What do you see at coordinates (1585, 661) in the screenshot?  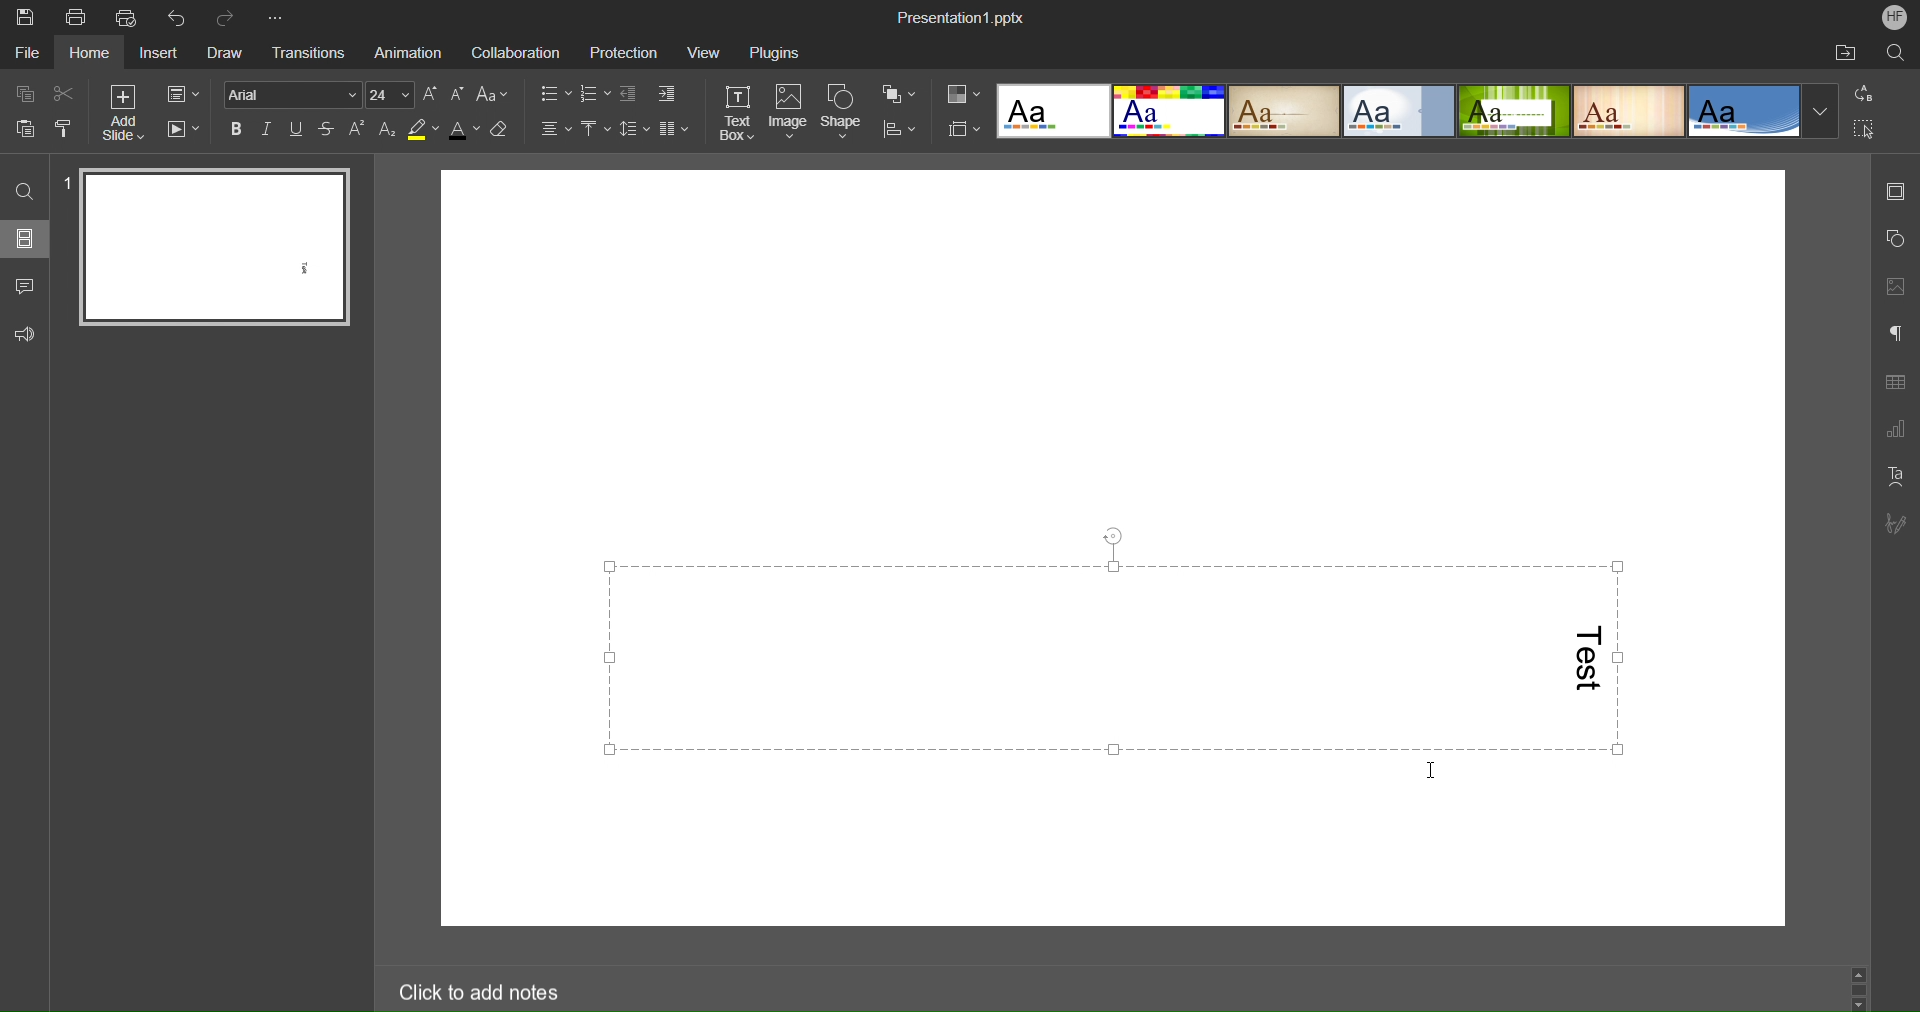 I see `Rotated Text` at bounding box center [1585, 661].